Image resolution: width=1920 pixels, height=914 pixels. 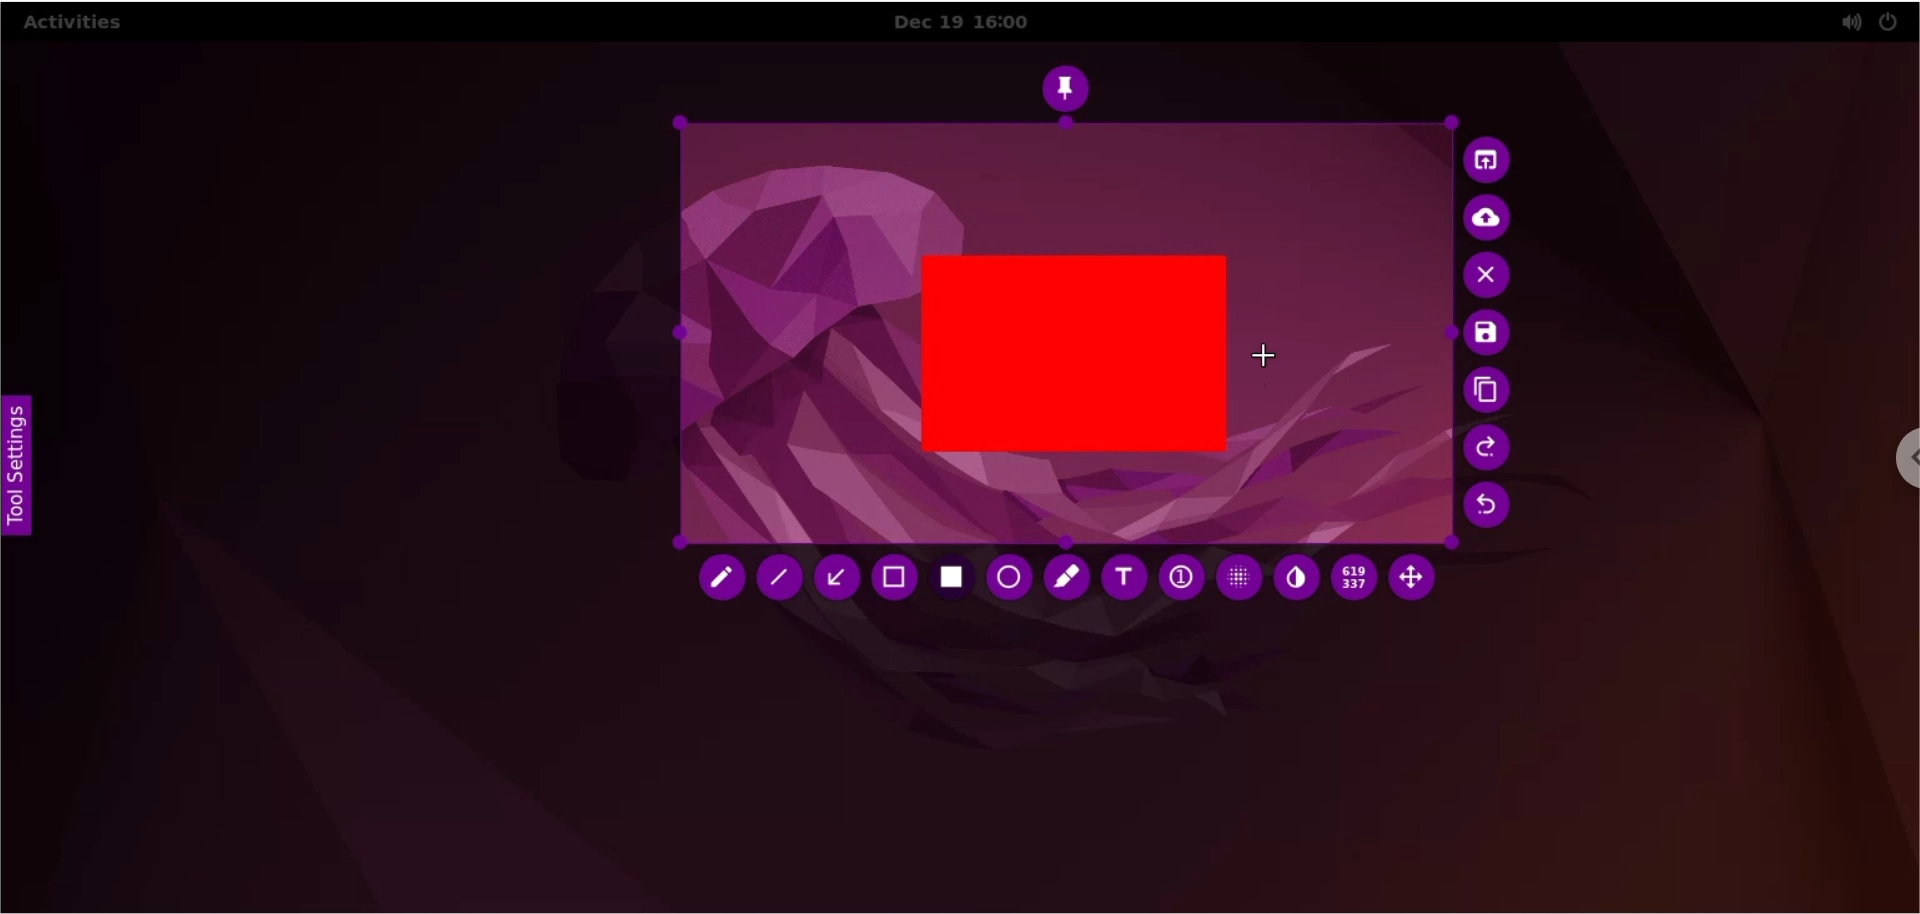 I want to click on rectangle tool, so click(x=952, y=579).